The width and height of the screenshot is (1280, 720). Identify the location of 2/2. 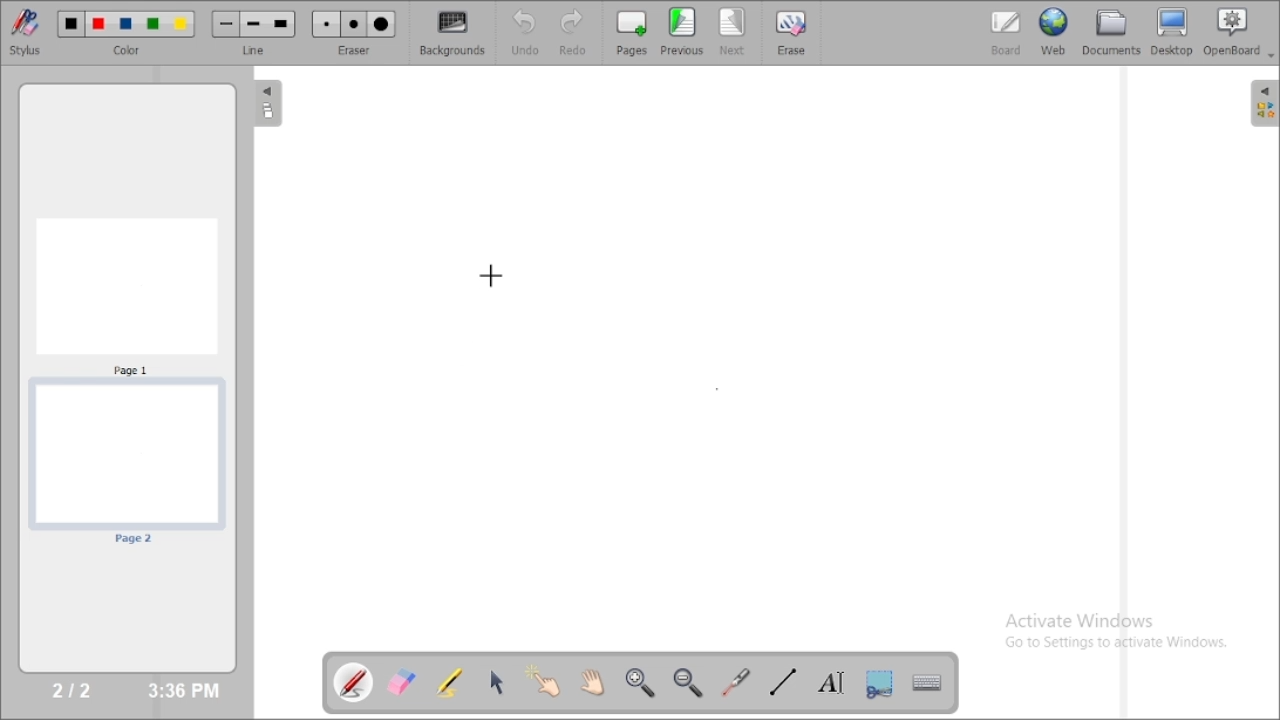
(73, 689).